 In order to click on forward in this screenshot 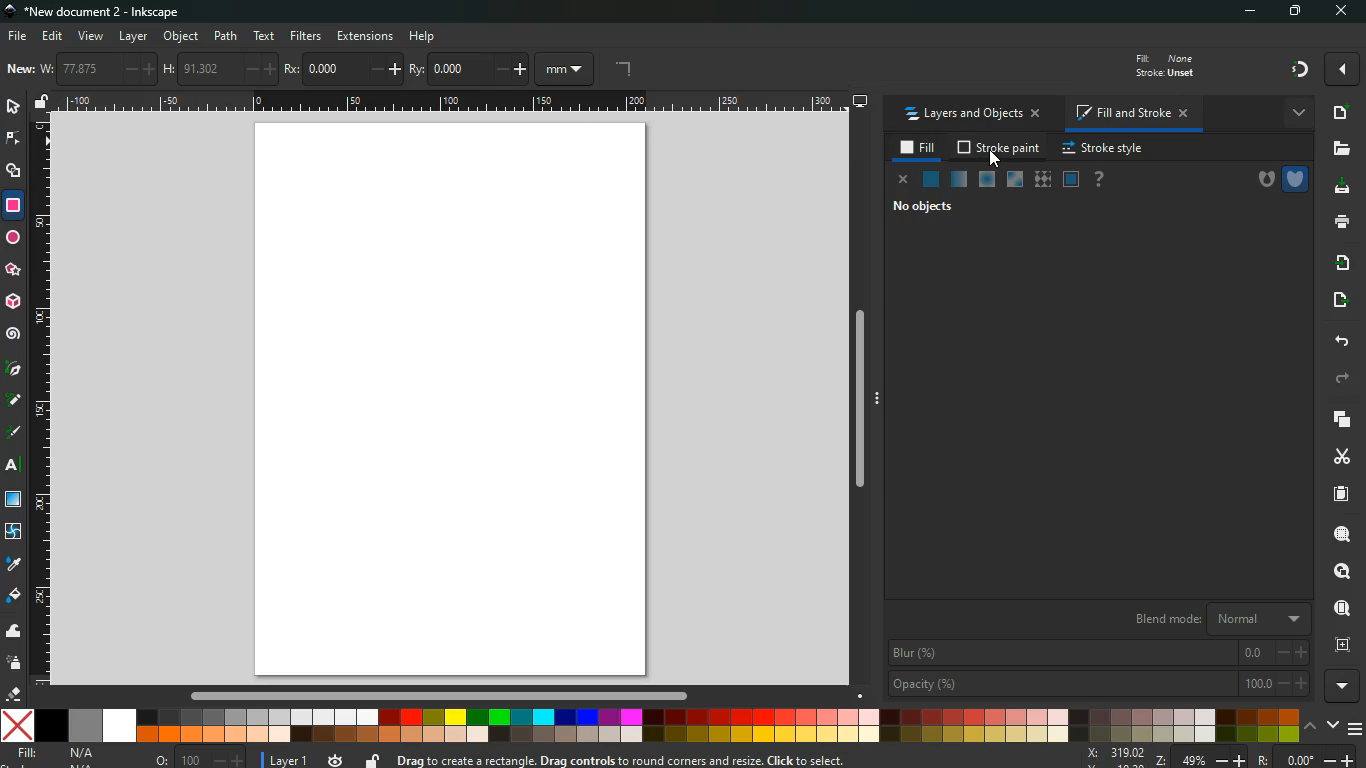, I will do `click(1346, 378)`.